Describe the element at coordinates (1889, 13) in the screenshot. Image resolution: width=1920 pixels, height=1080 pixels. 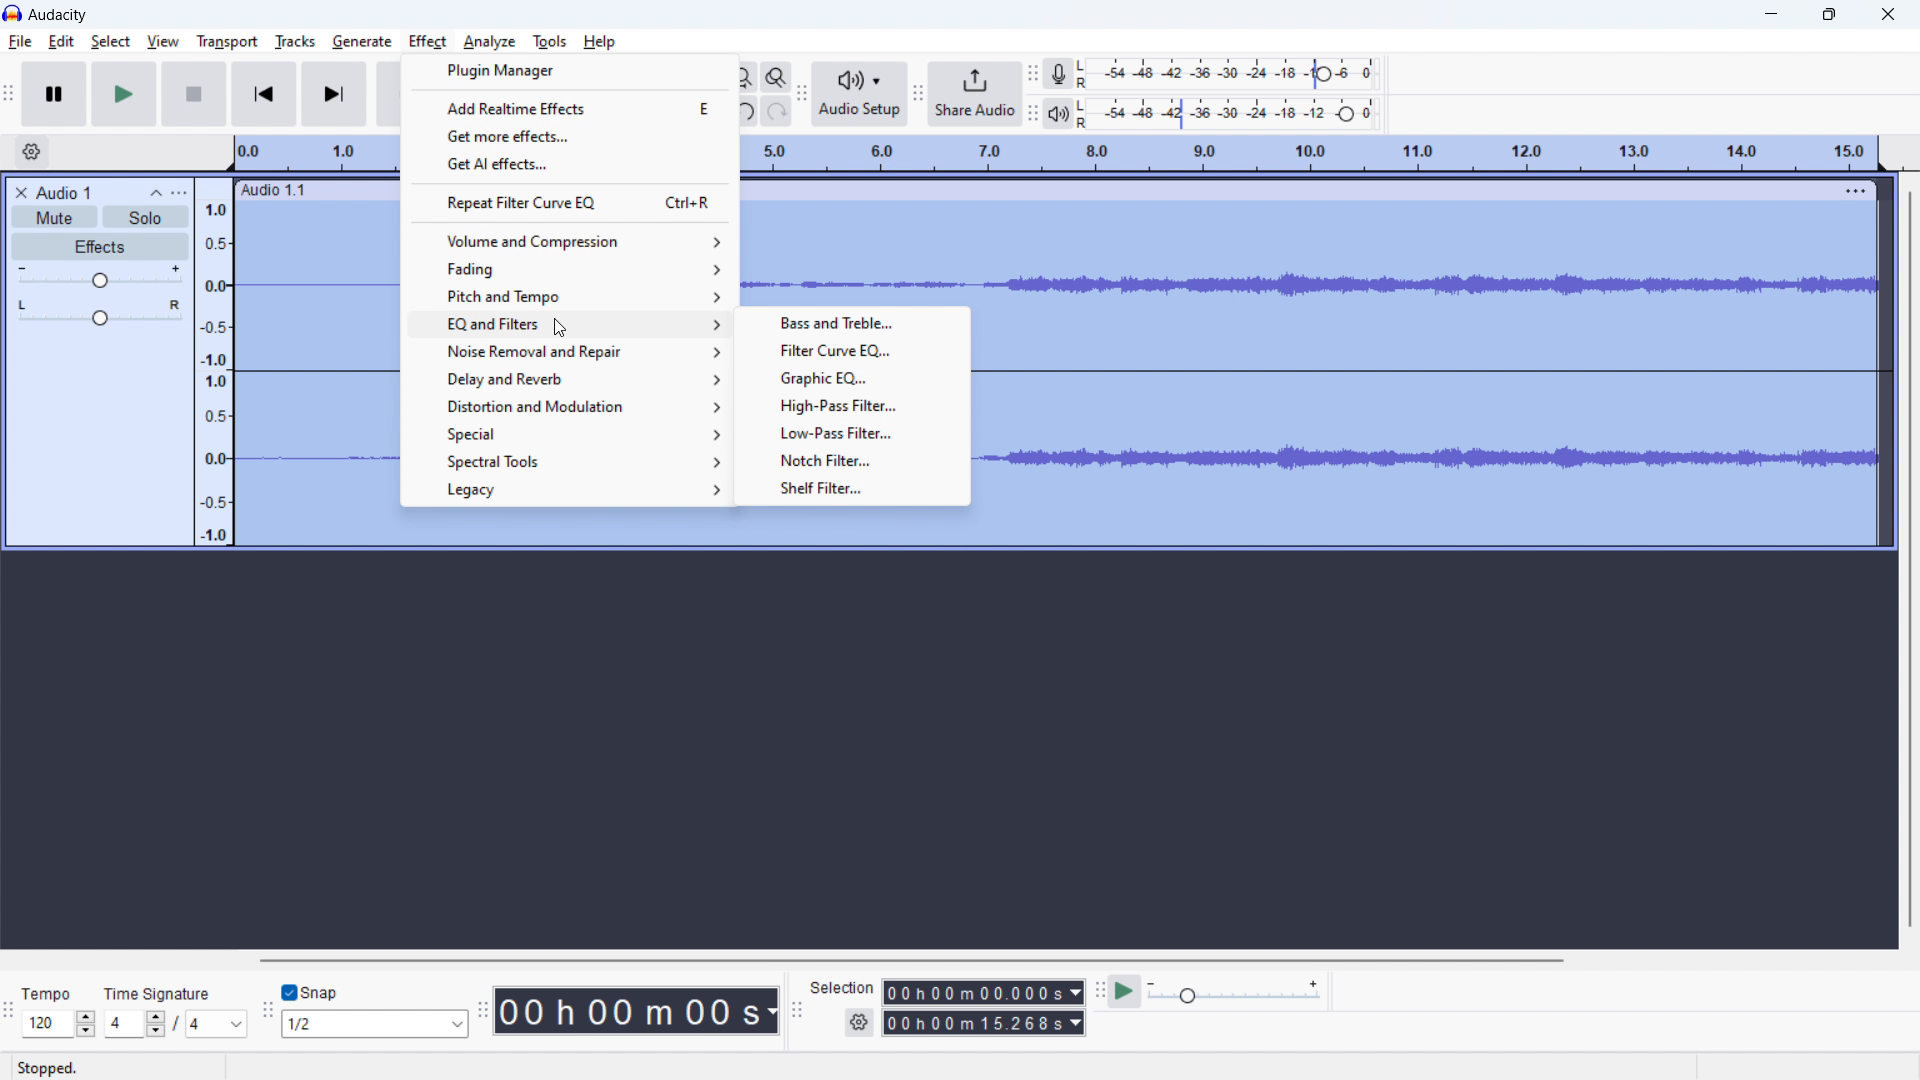
I see `close` at that location.